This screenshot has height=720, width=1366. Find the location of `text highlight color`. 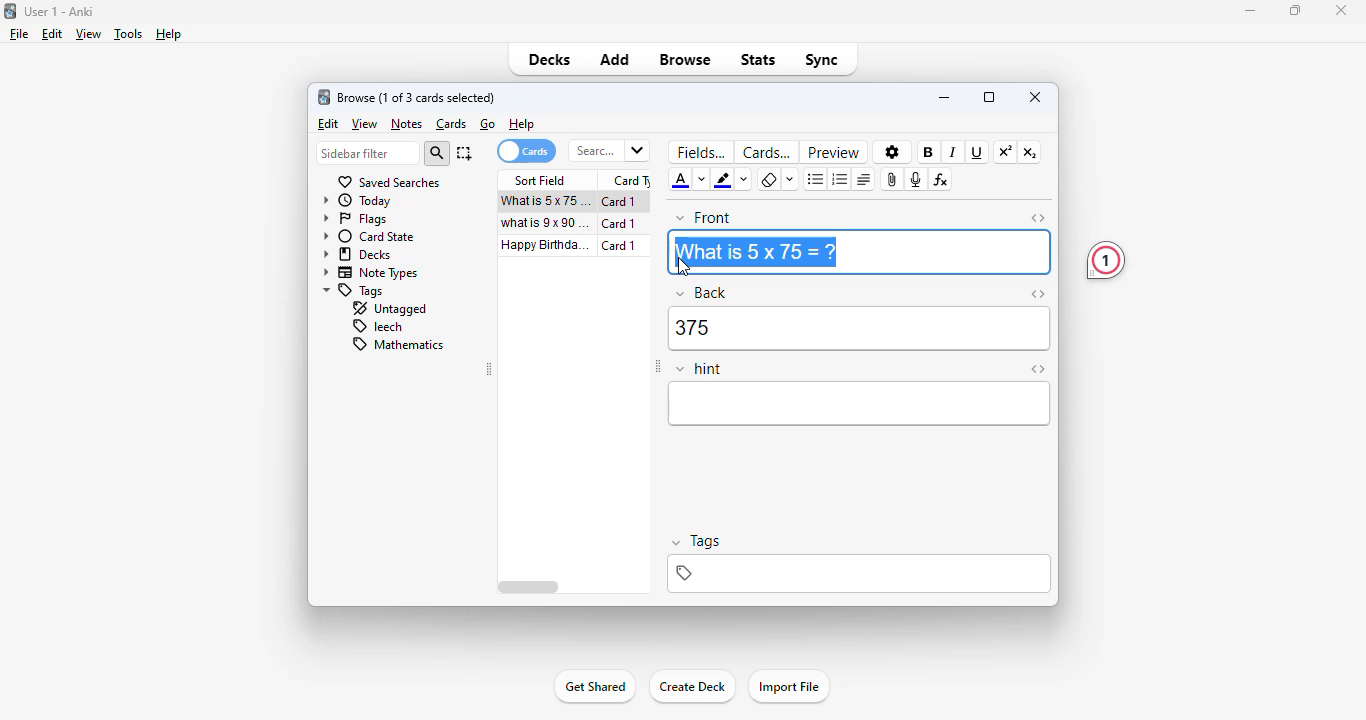

text highlight color is located at coordinates (725, 180).